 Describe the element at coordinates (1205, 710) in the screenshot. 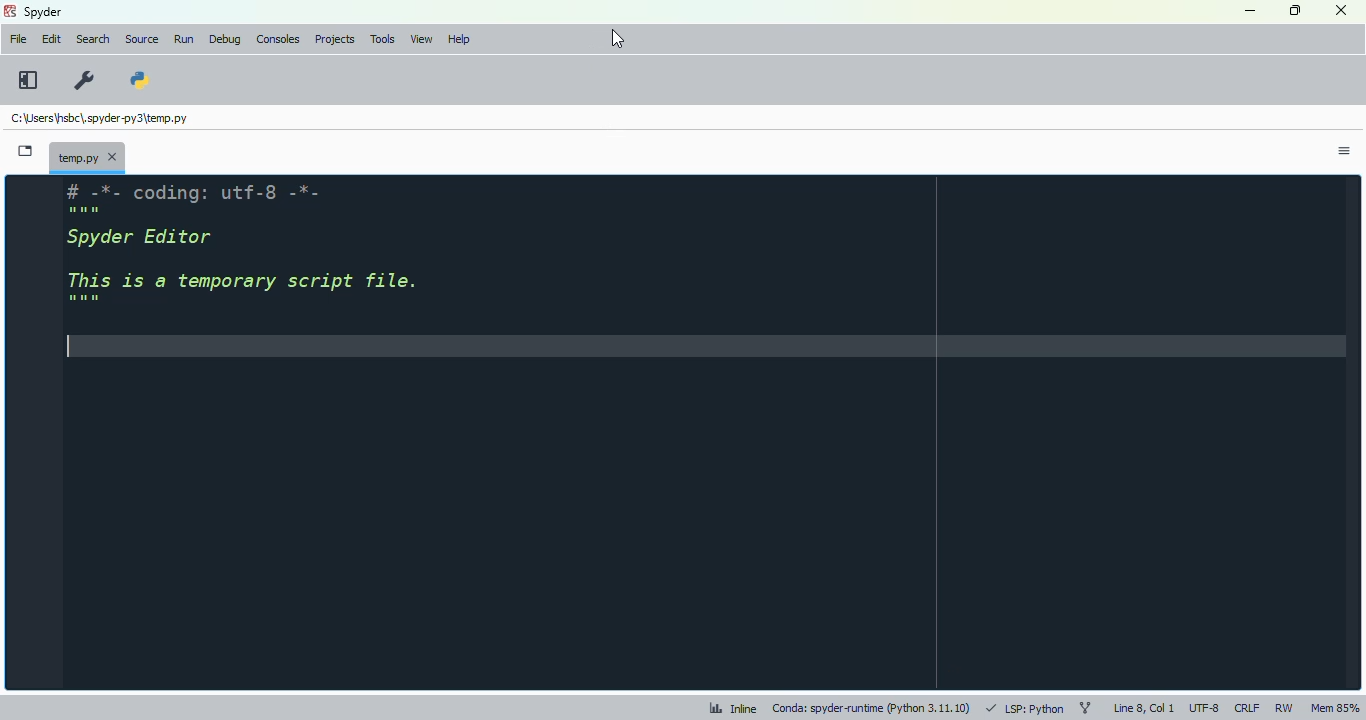

I see `UTF-8` at that location.